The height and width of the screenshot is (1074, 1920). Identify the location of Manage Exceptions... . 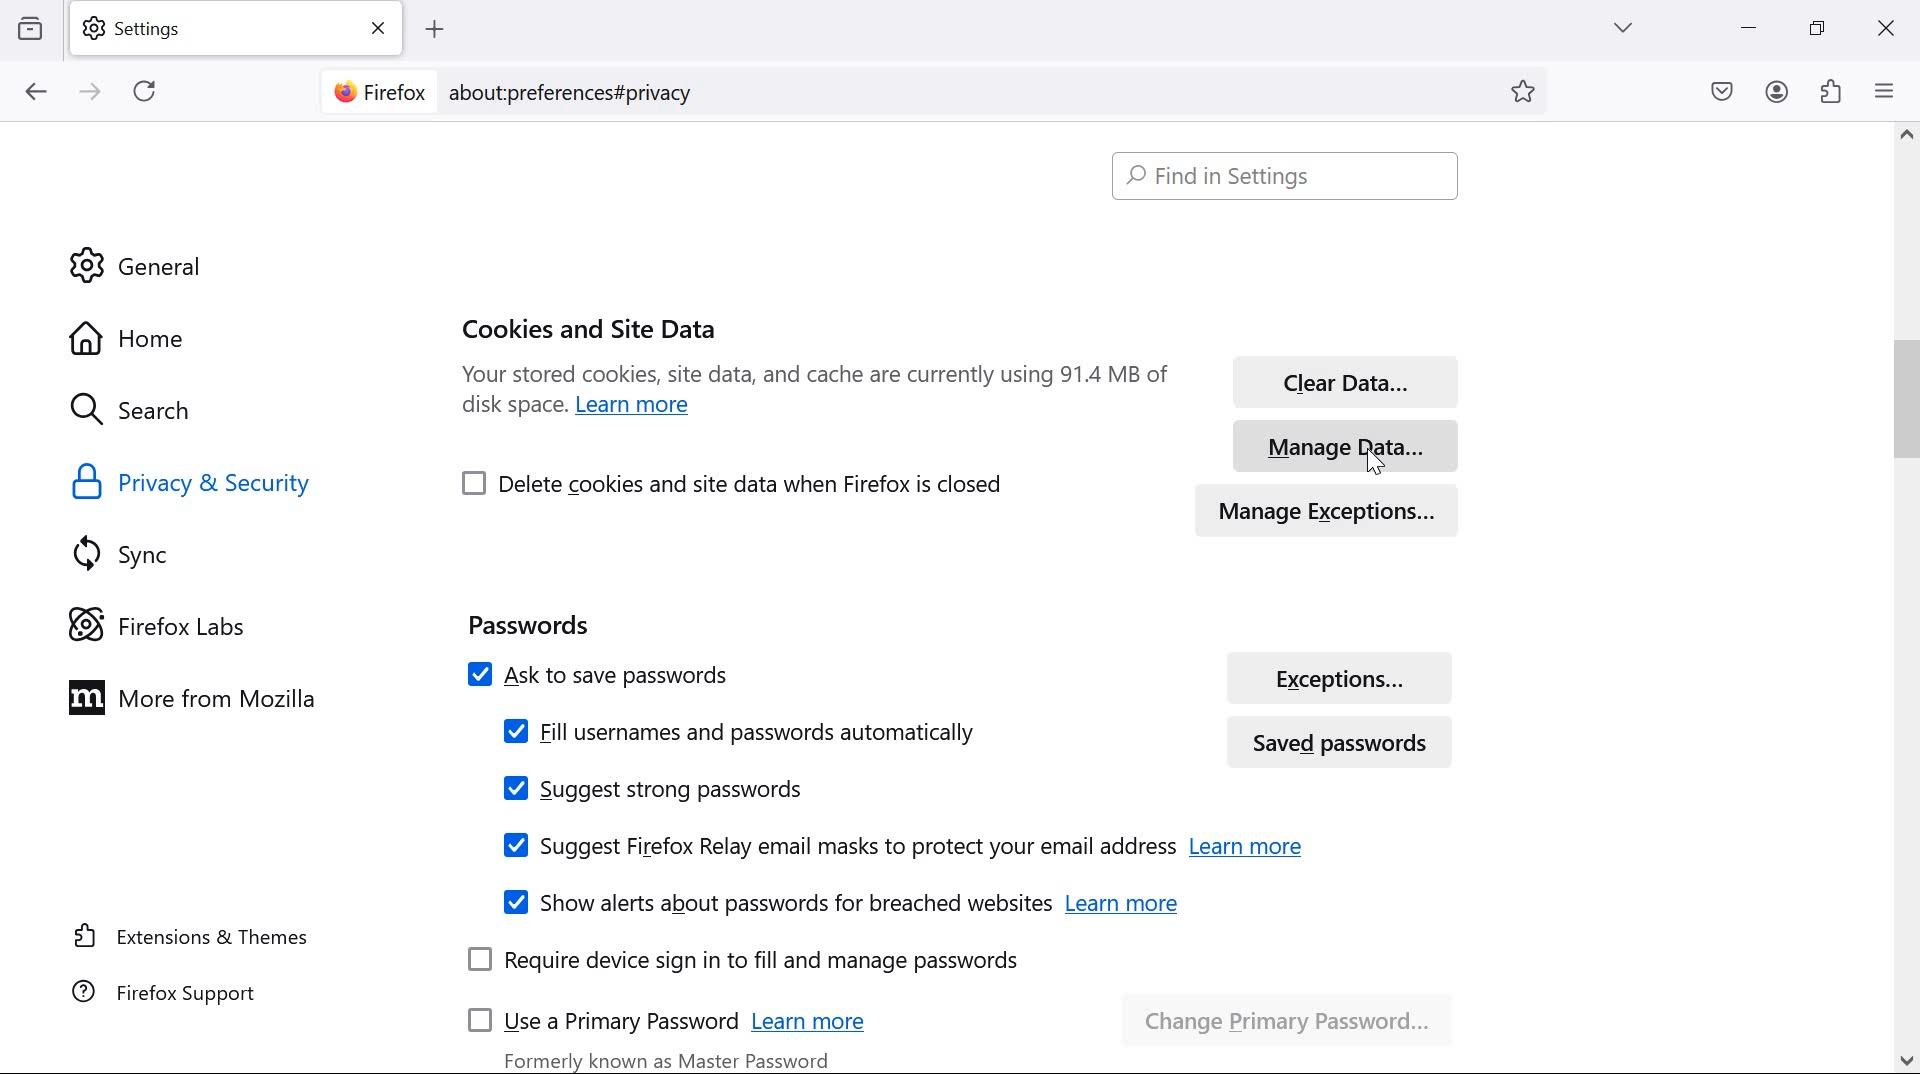
(1347, 506).